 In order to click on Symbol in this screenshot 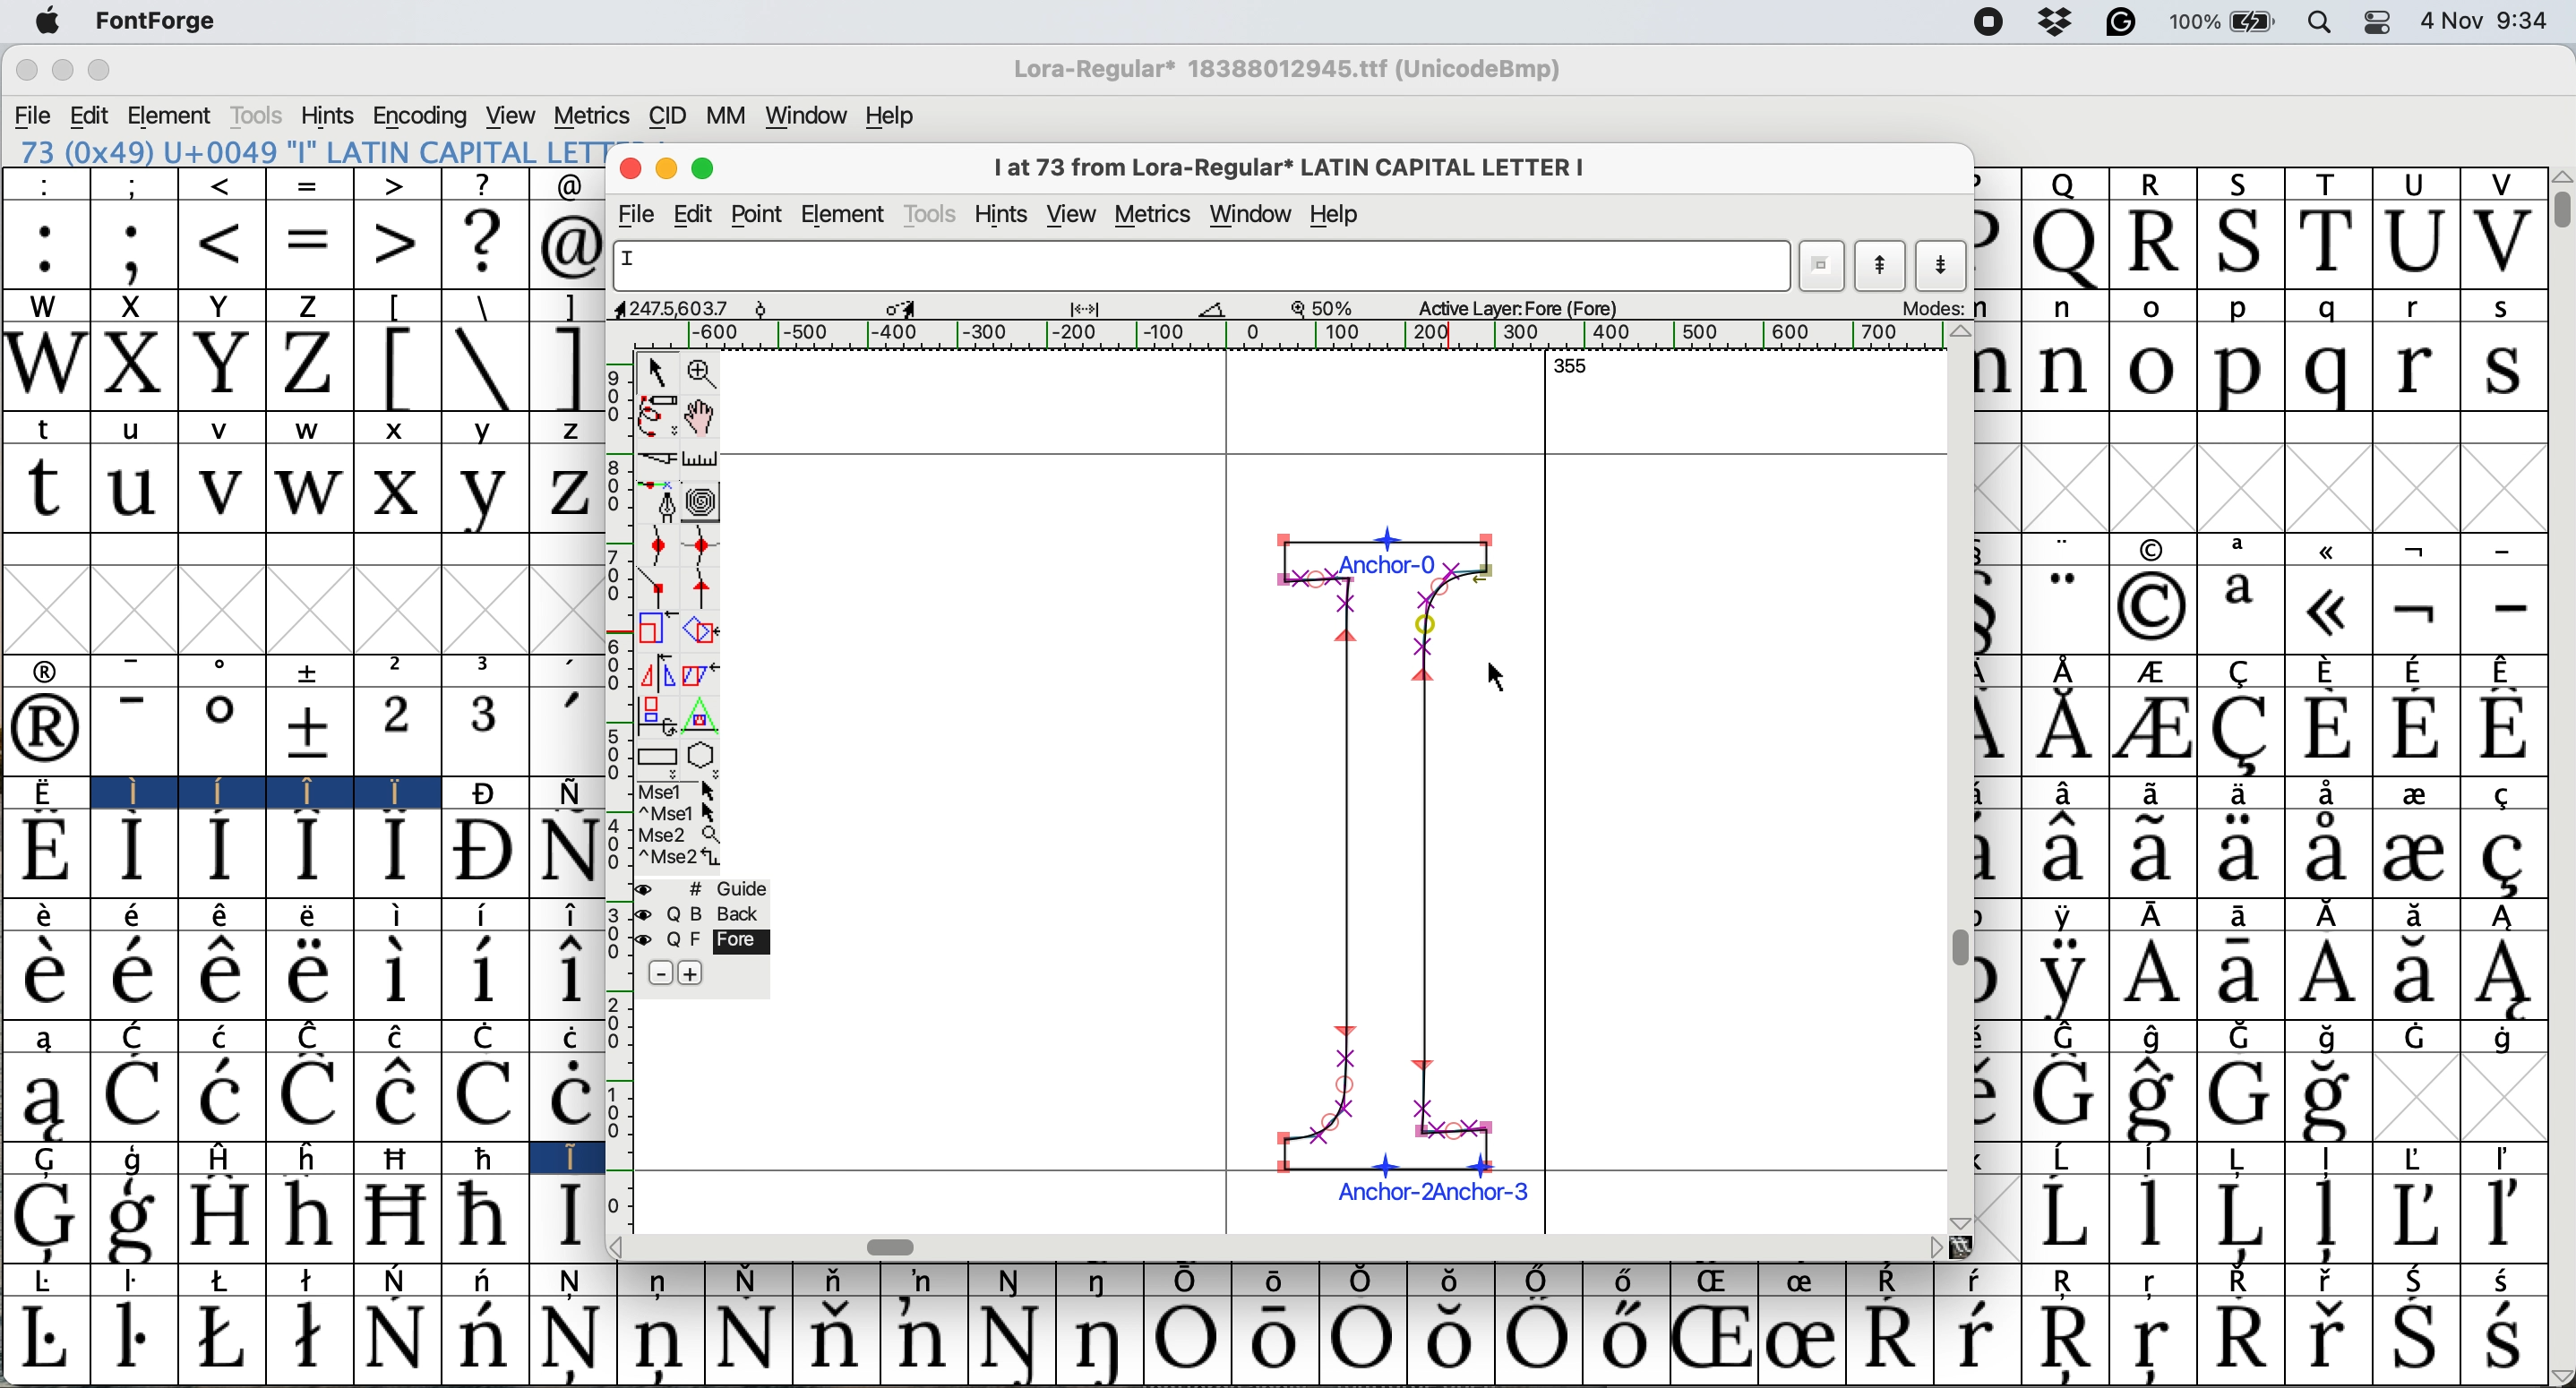, I will do `click(1978, 1337)`.